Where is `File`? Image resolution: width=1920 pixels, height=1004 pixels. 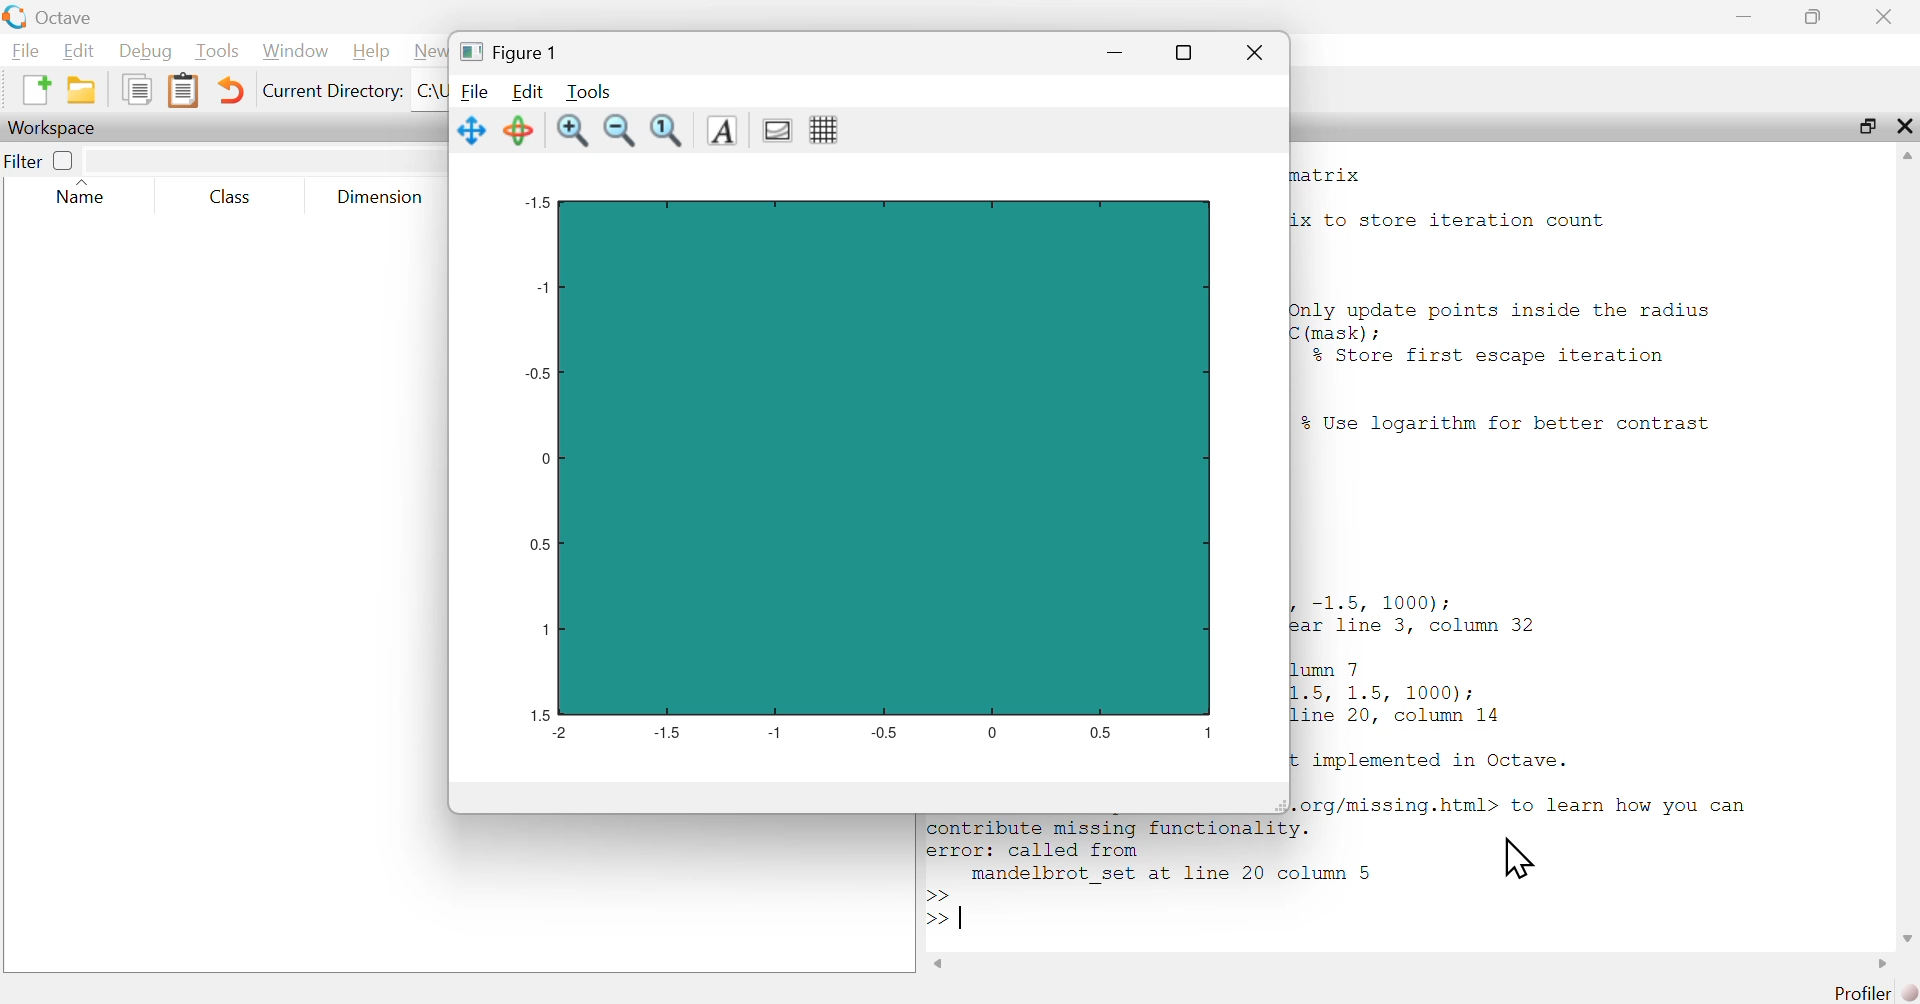
File is located at coordinates (474, 92).